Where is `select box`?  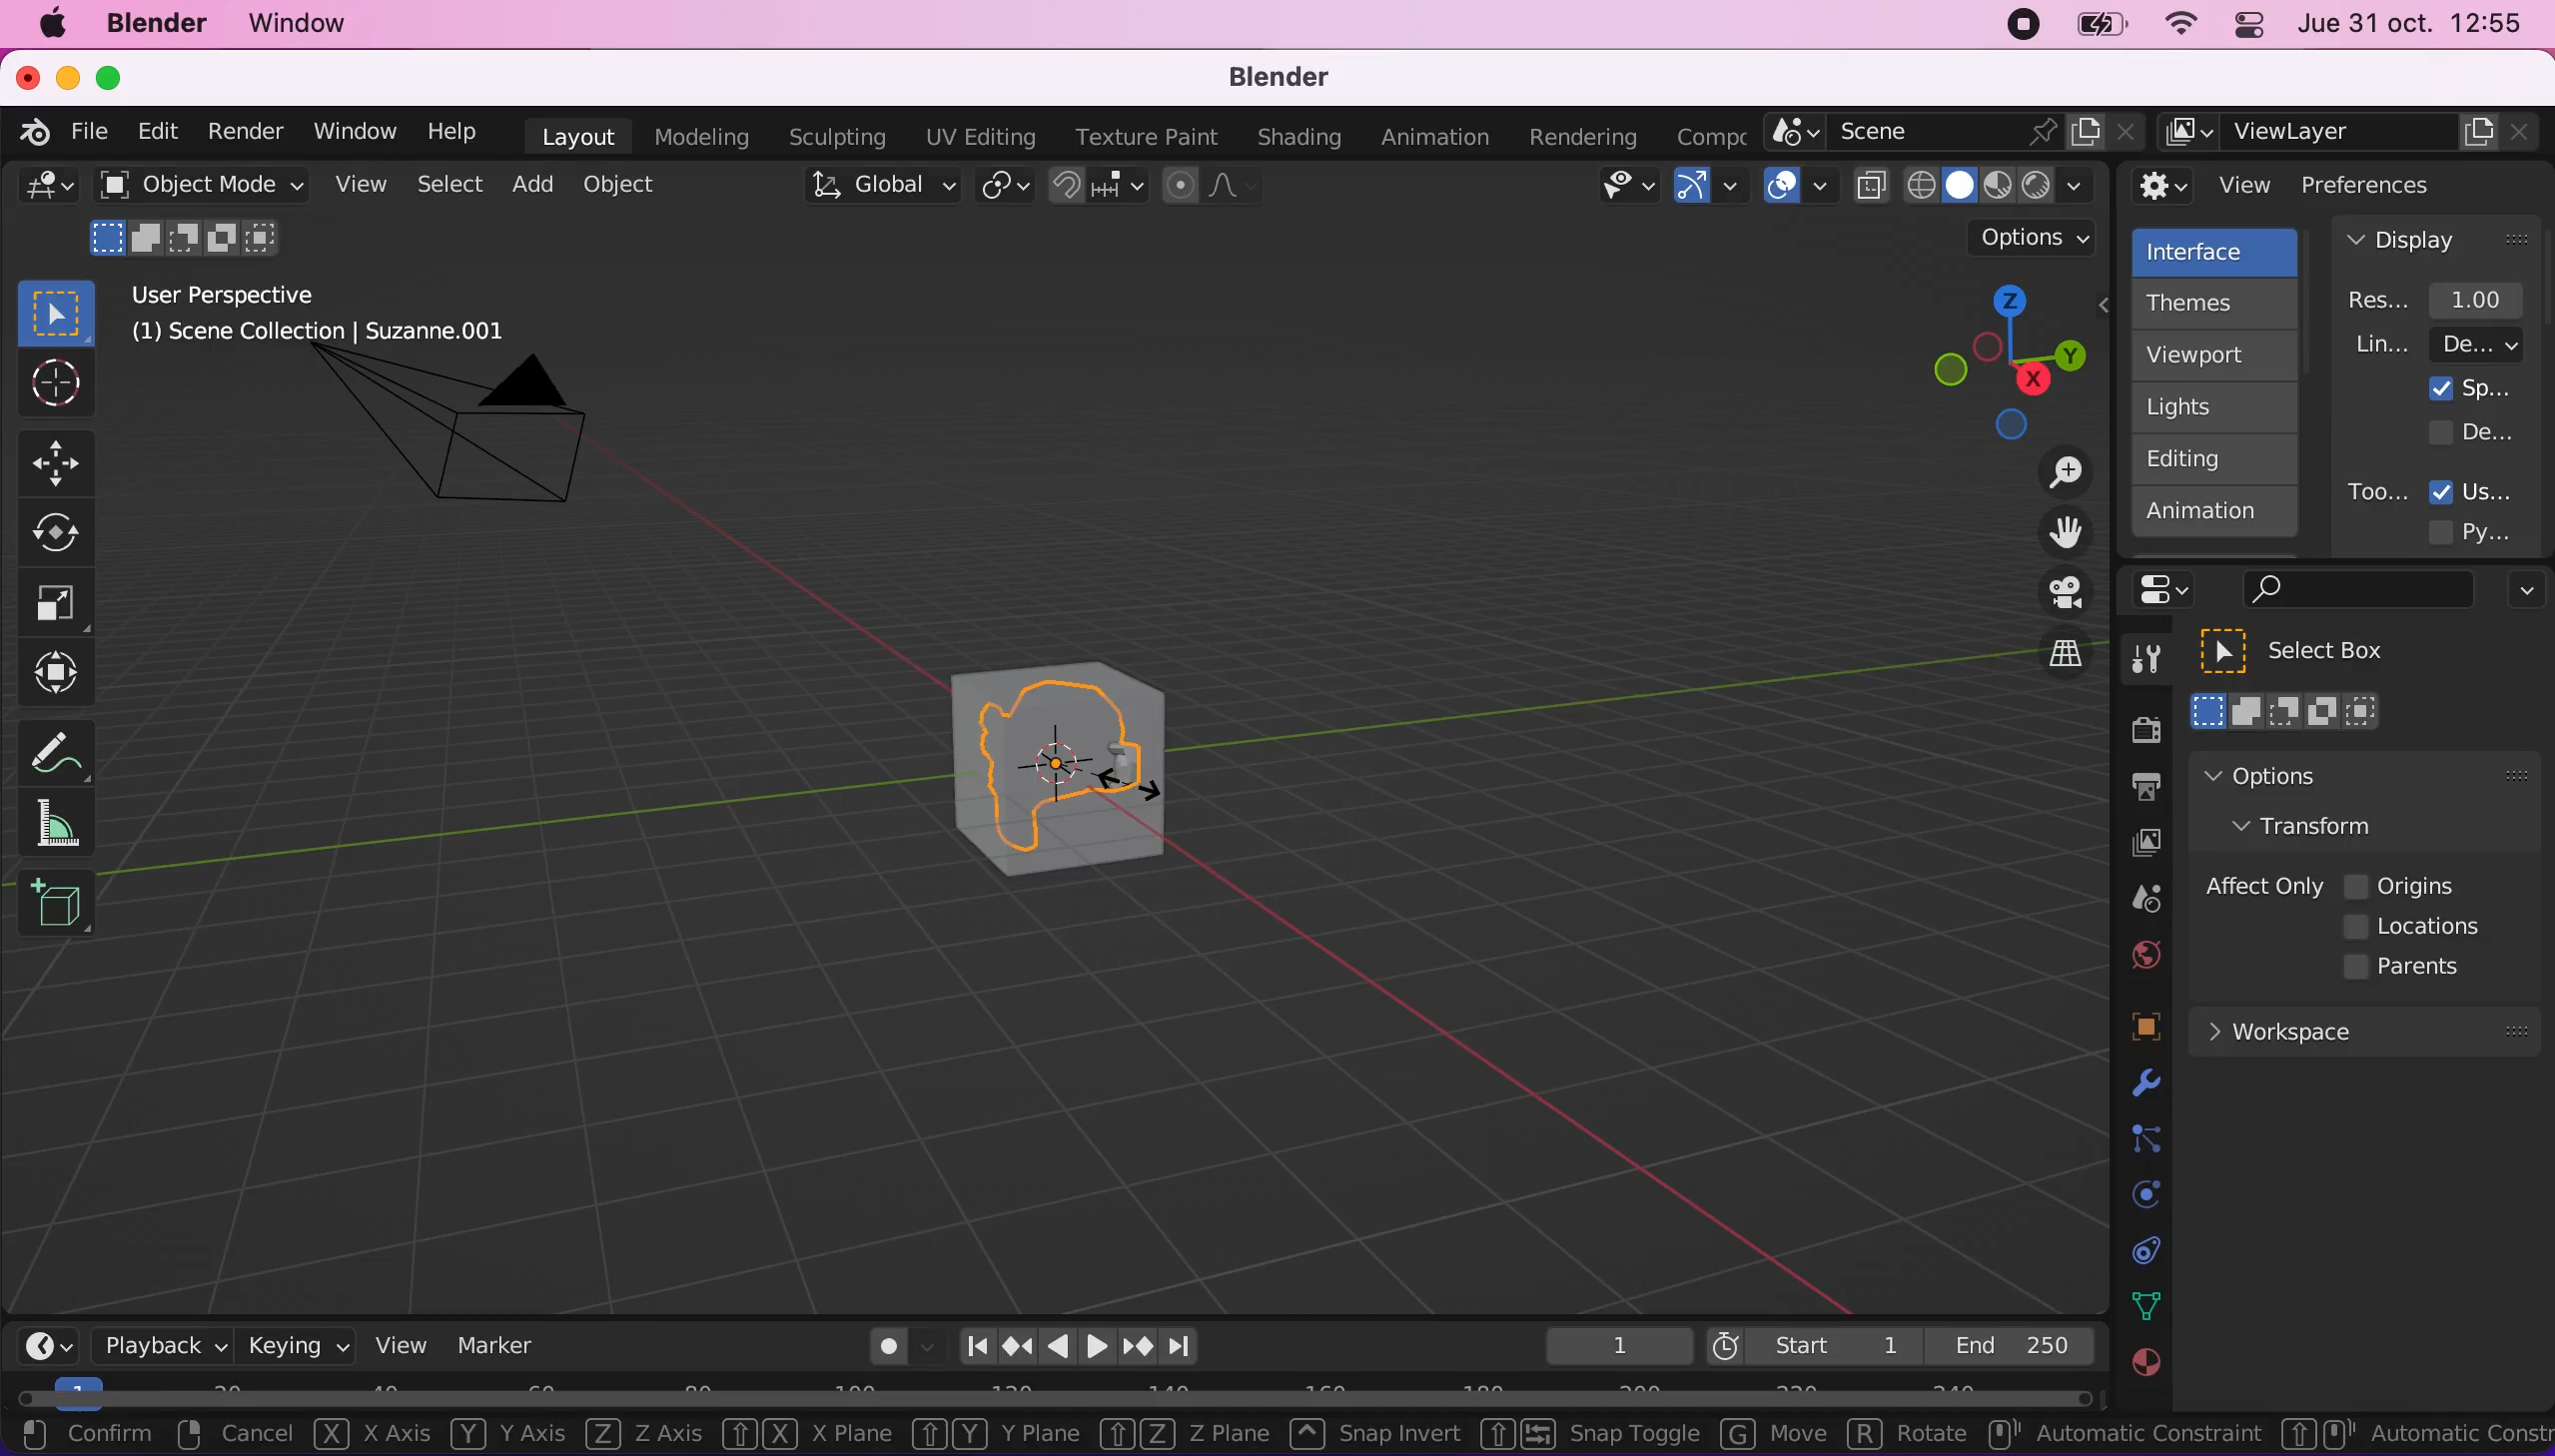 select box is located at coordinates (2318, 651).